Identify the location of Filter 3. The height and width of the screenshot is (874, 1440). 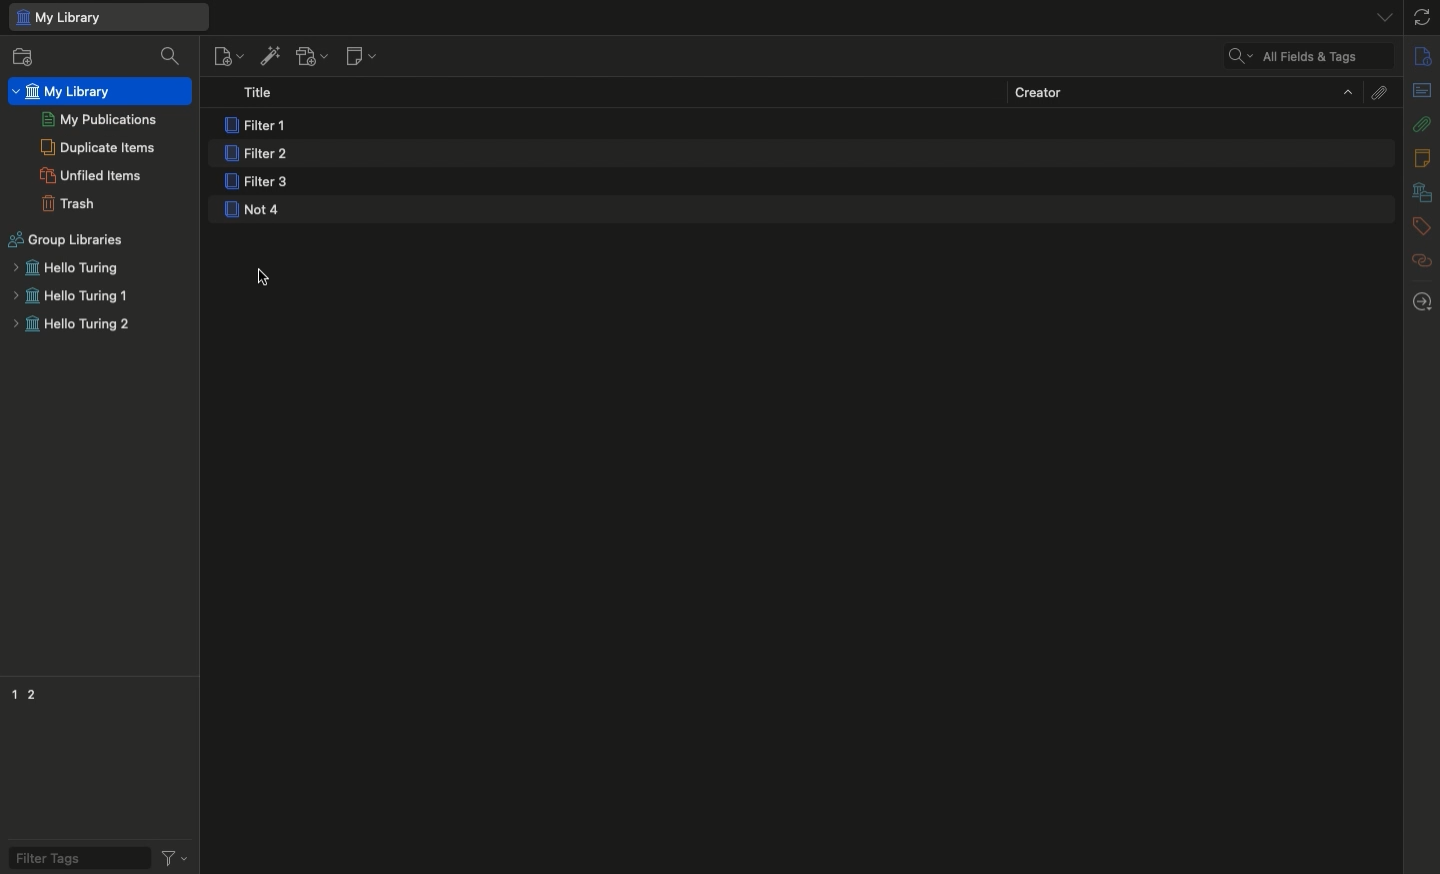
(261, 184).